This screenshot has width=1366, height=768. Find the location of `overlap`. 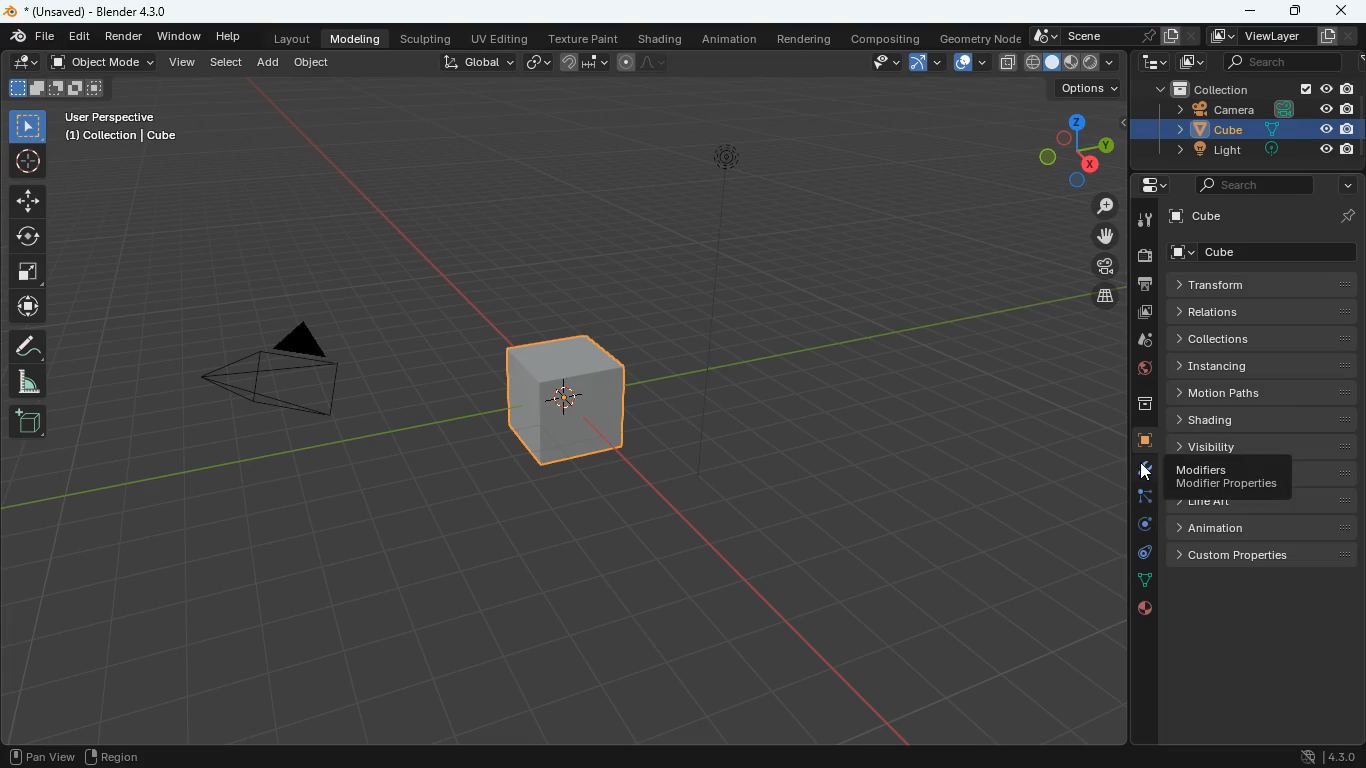

overlap is located at coordinates (971, 63).